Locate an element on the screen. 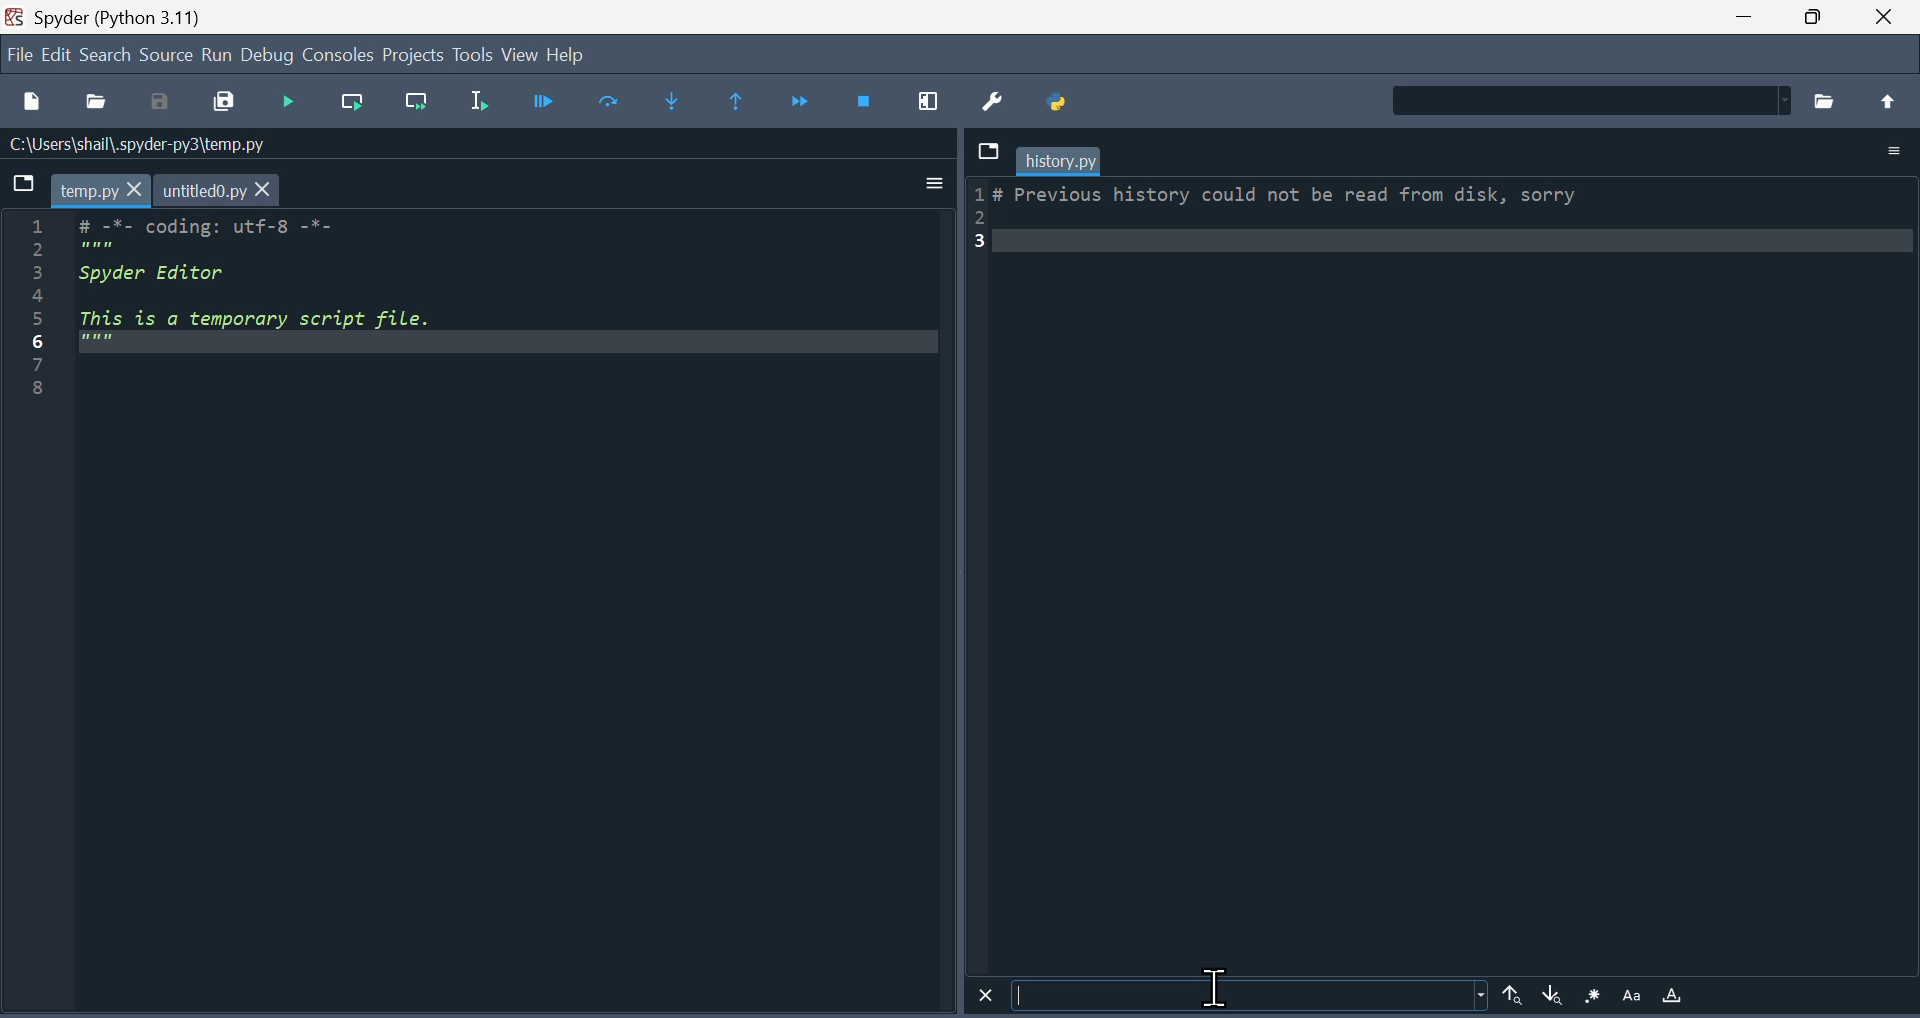  New file is located at coordinates (35, 103).